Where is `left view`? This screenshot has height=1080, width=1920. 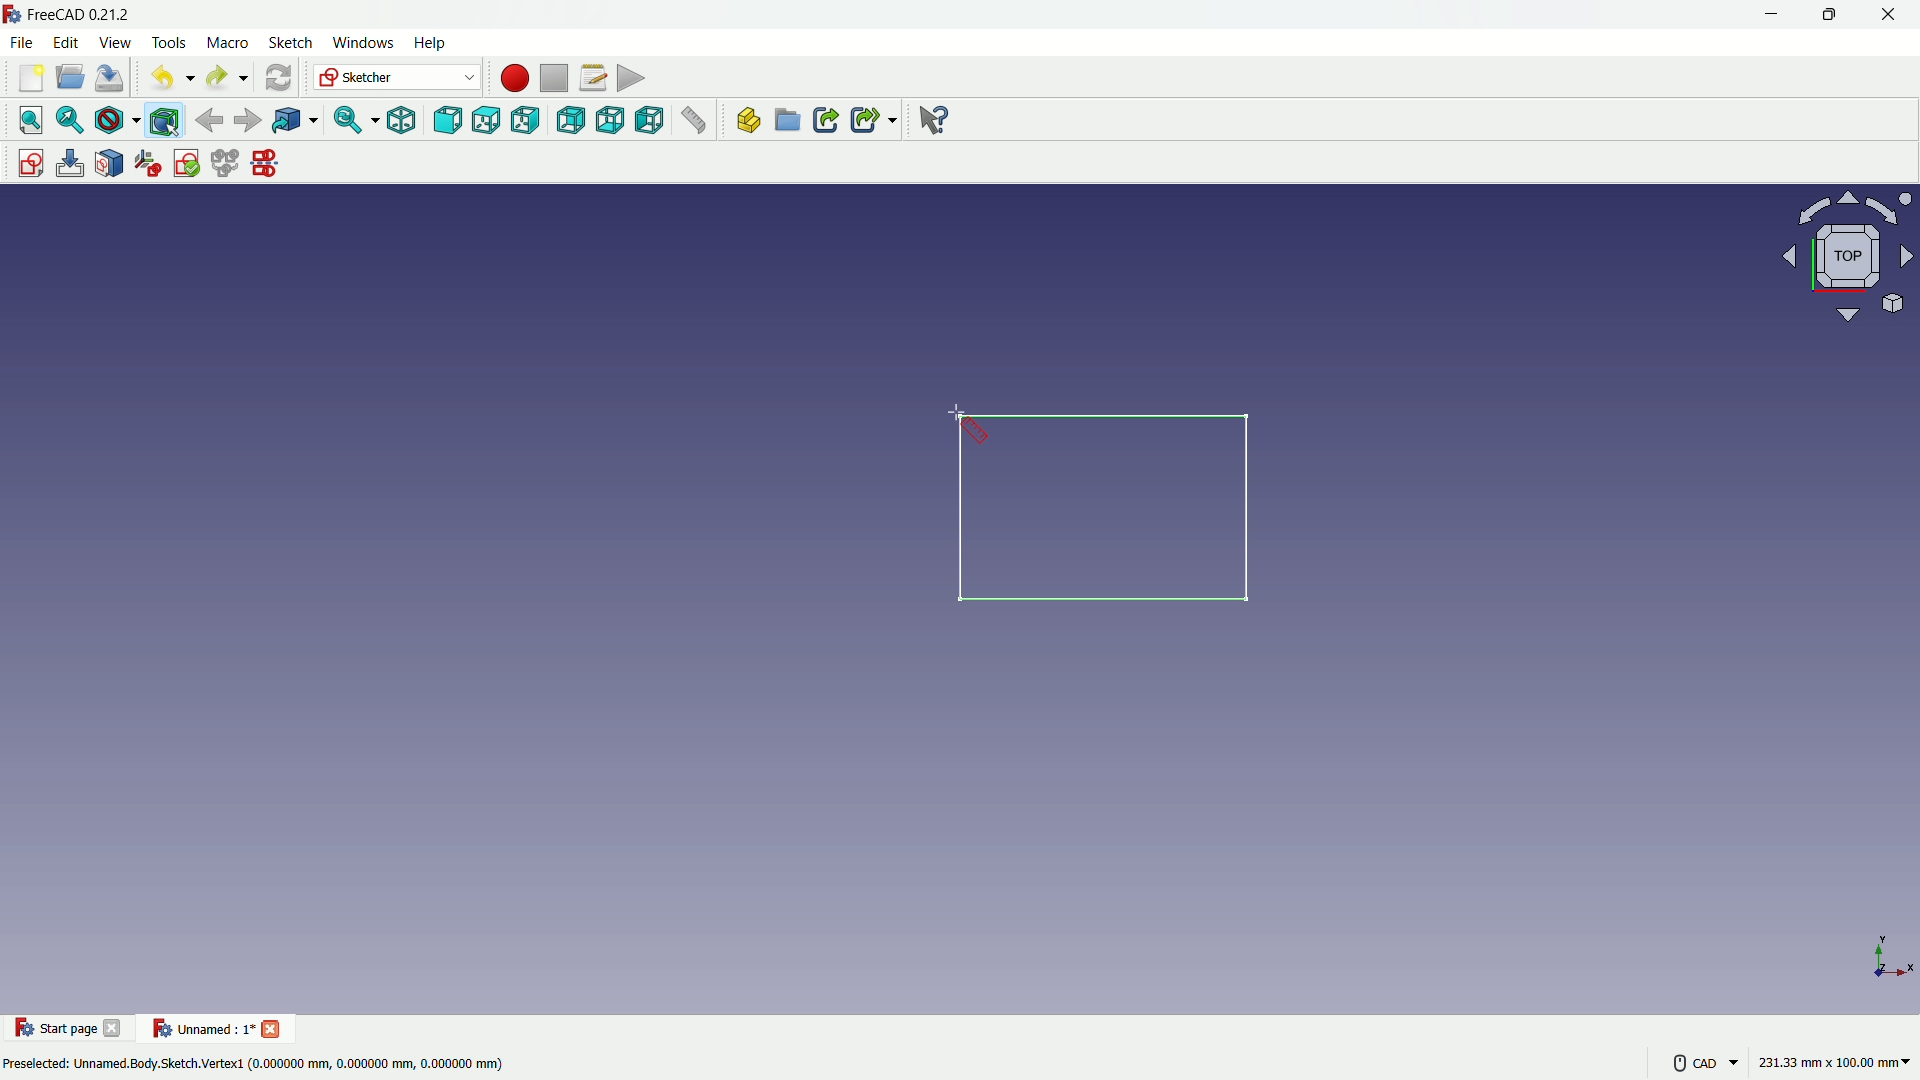
left view is located at coordinates (653, 122).